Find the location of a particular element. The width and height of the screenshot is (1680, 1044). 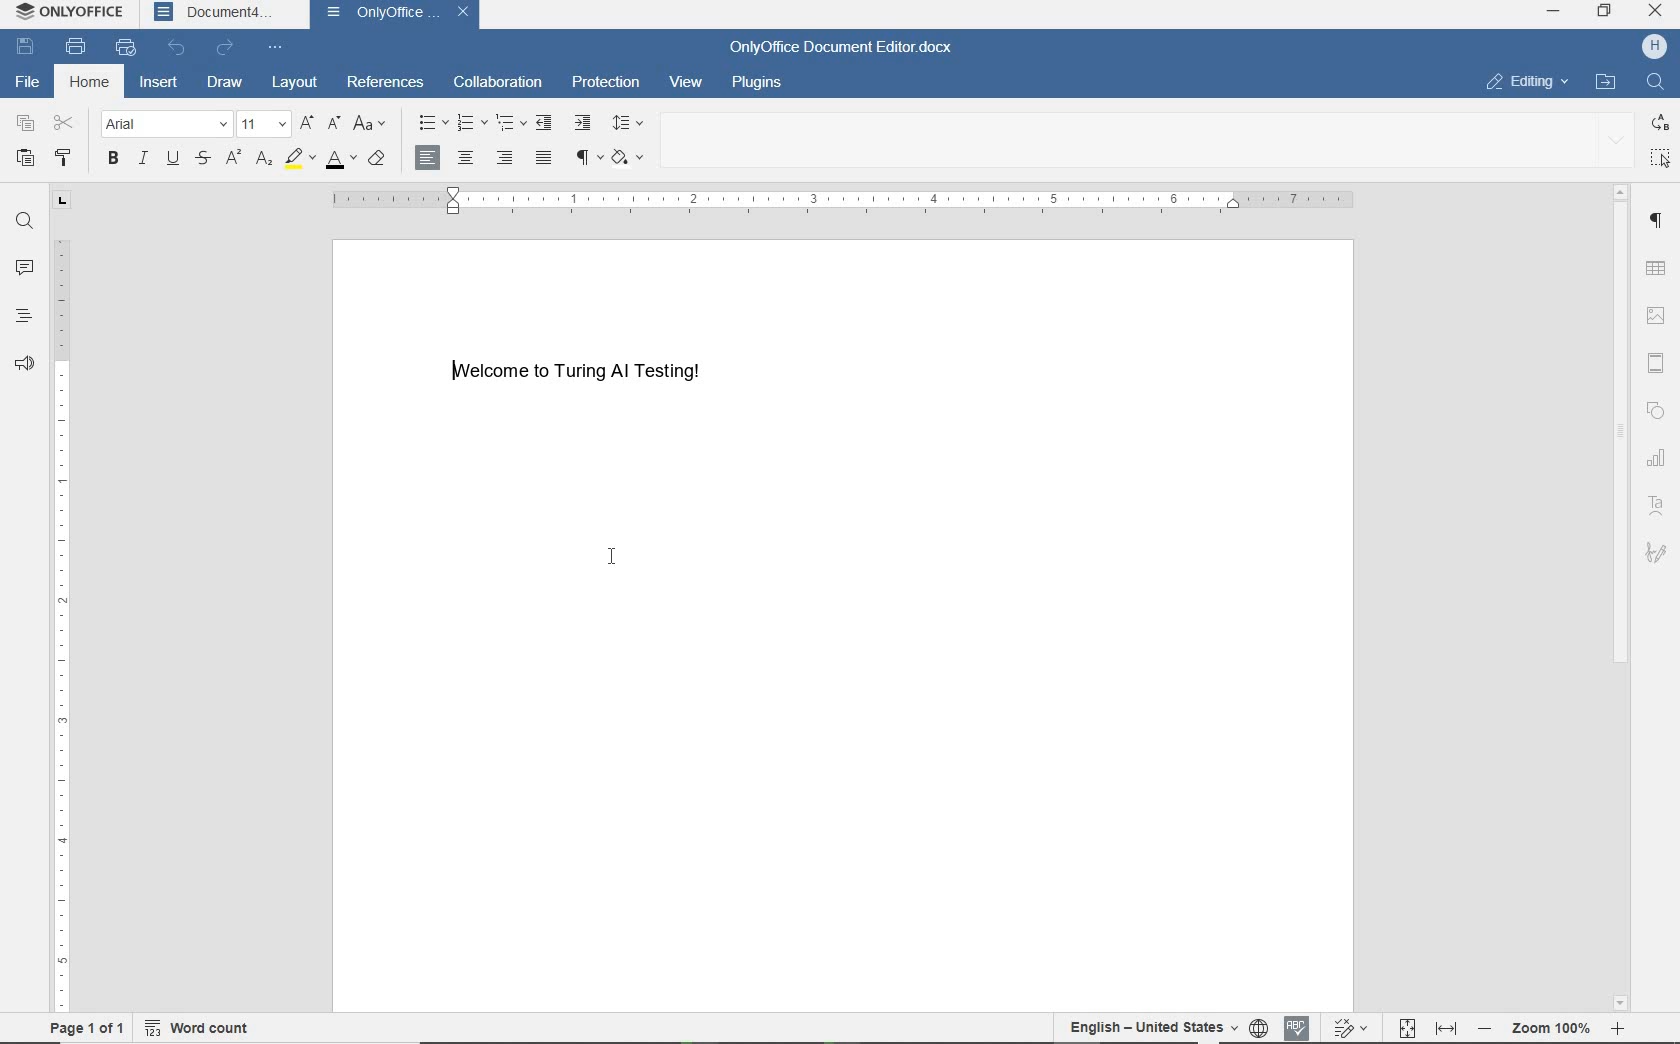

Text cursor is located at coordinates (456, 372).